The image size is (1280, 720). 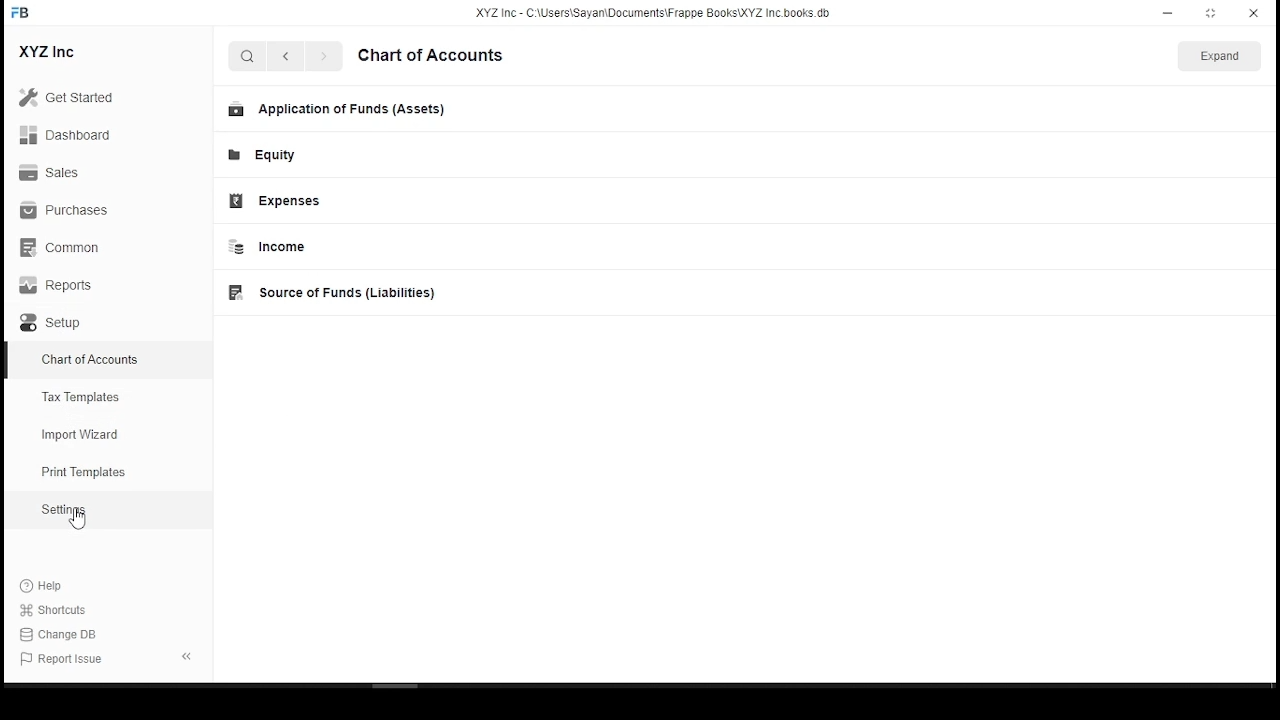 What do you see at coordinates (62, 660) in the screenshot?
I see `Report Issue` at bounding box center [62, 660].